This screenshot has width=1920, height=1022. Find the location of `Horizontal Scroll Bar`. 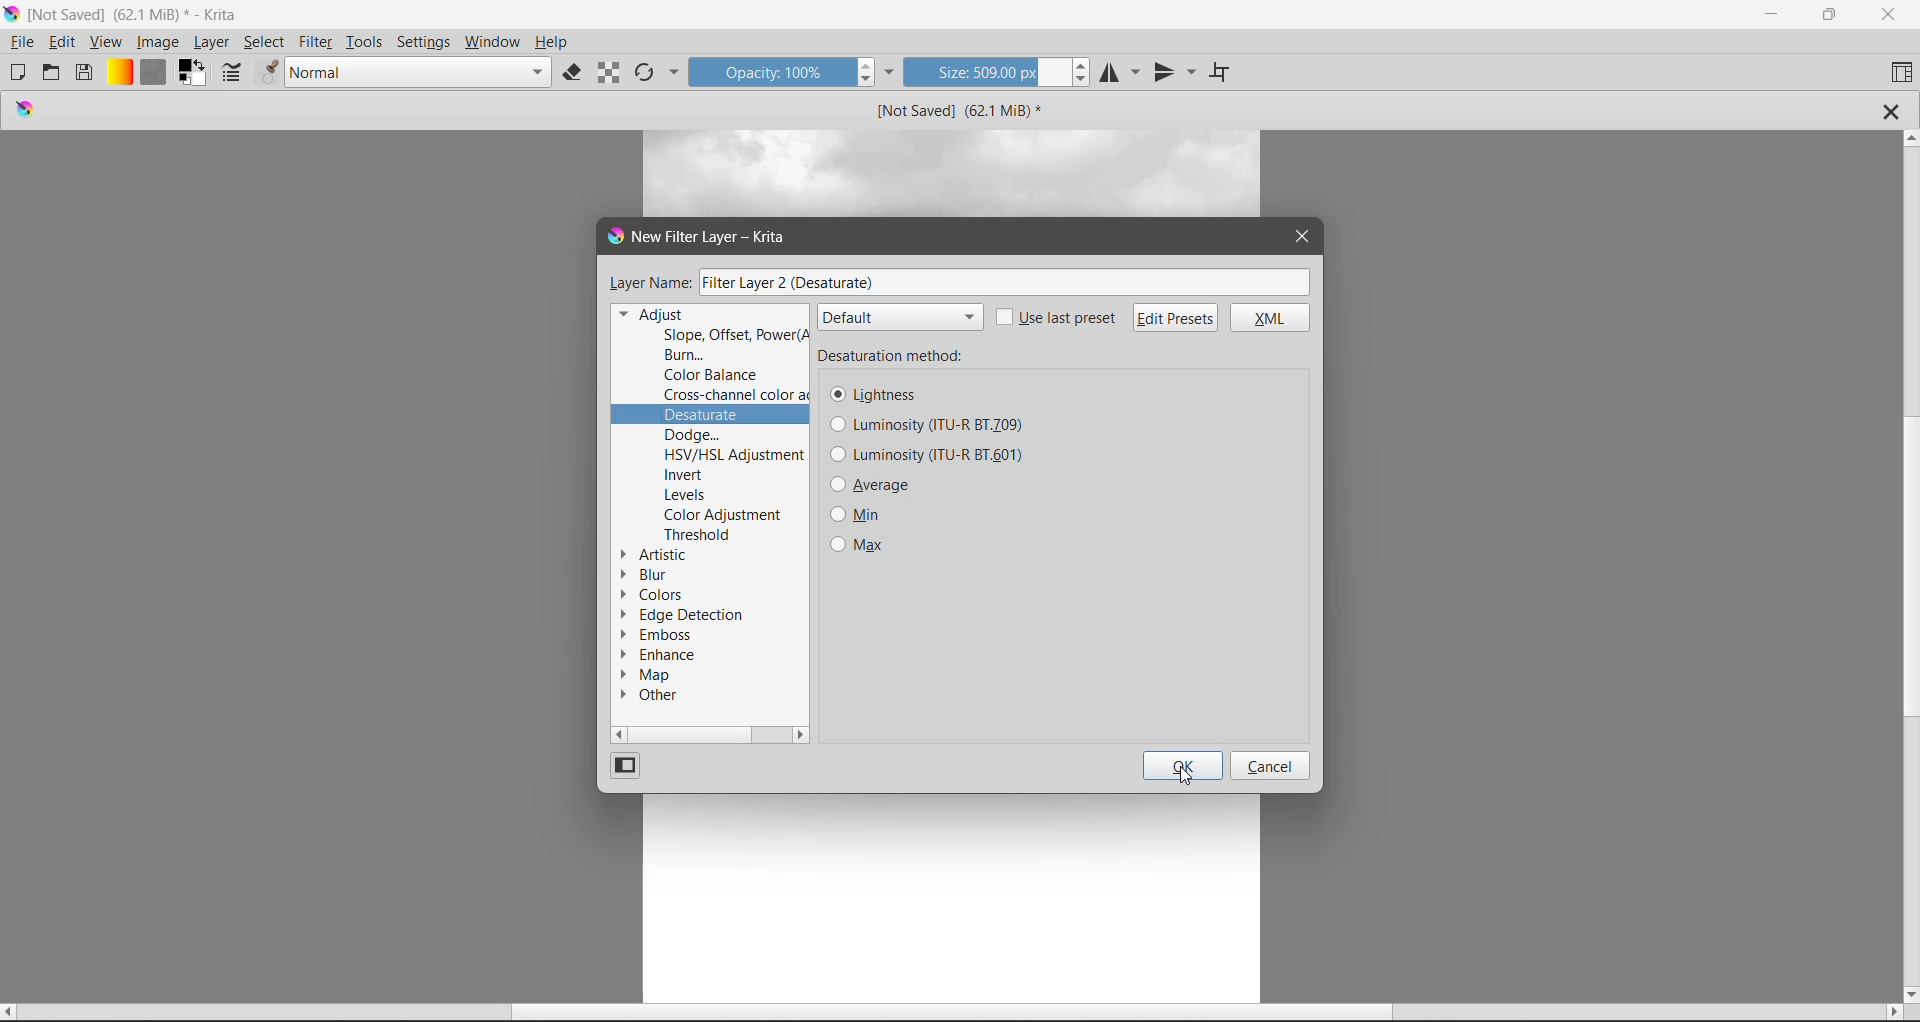

Horizontal Scroll Bar is located at coordinates (953, 1013).